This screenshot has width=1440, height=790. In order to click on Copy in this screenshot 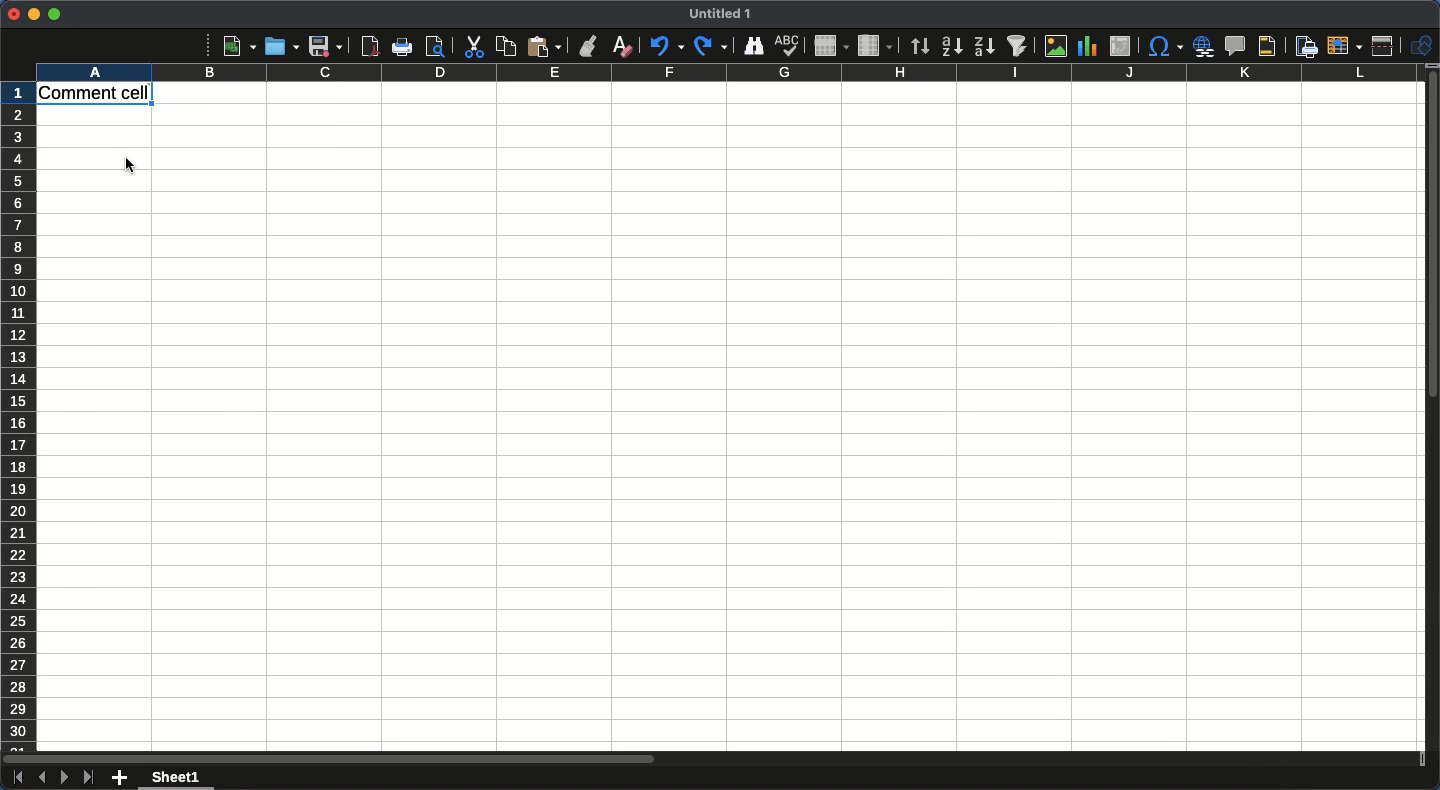, I will do `click(507, 45)`.